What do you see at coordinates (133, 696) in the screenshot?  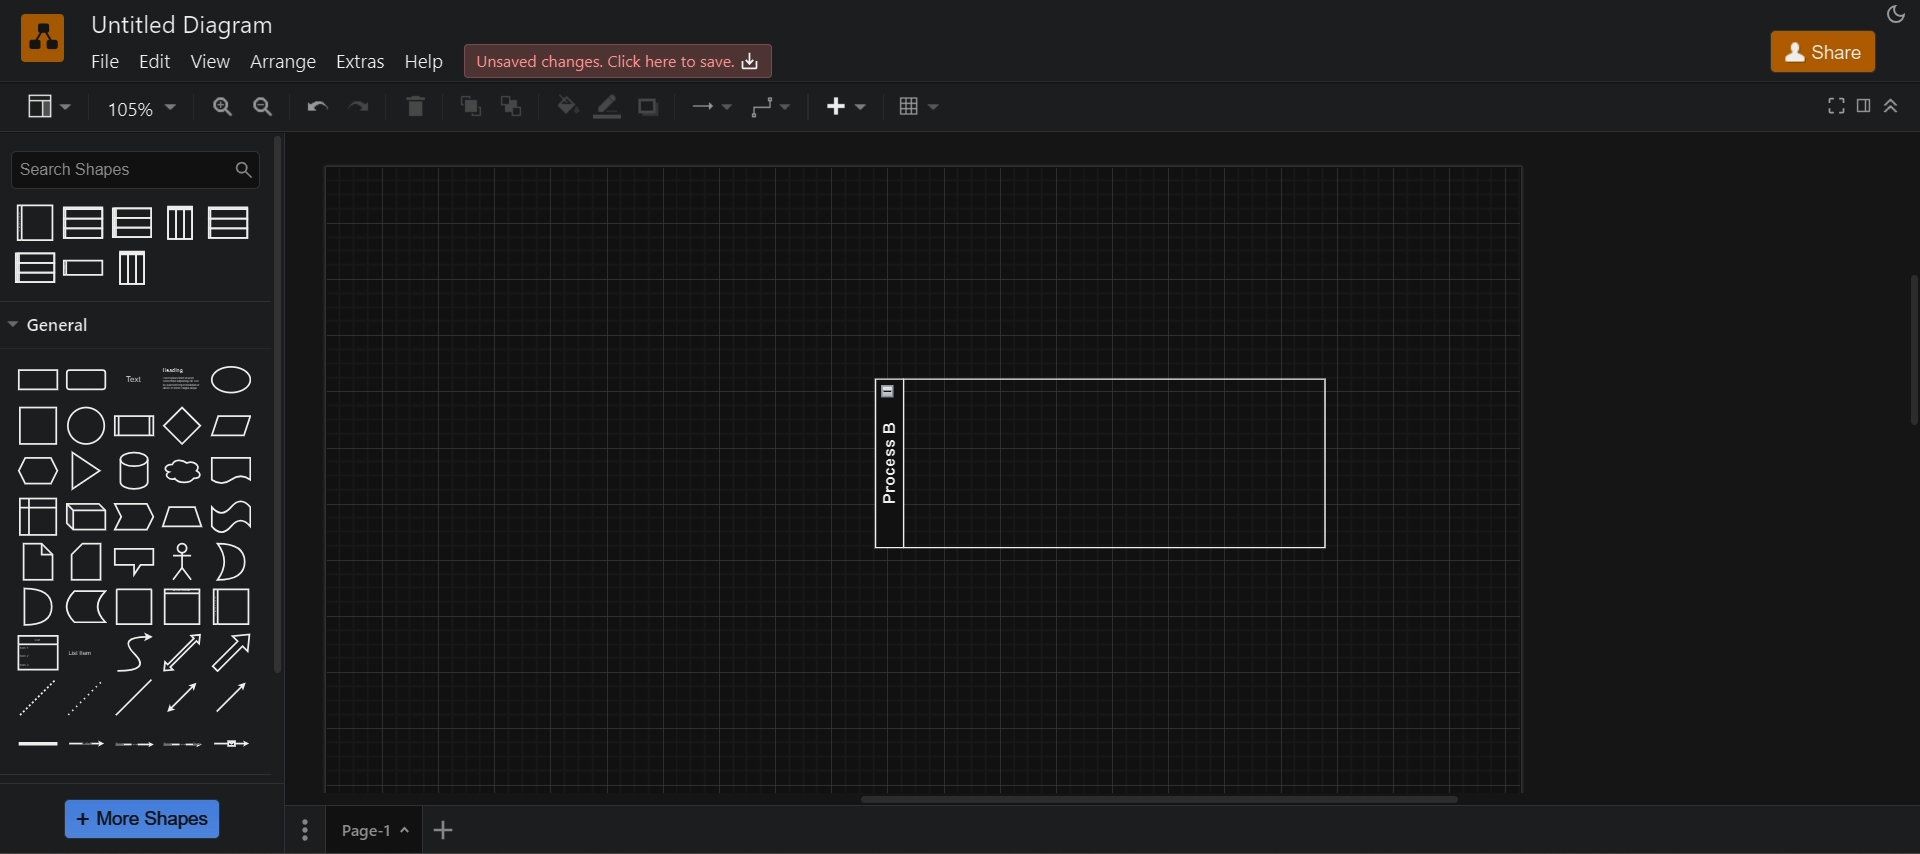 I see `line` at bounding box center [133, 696].